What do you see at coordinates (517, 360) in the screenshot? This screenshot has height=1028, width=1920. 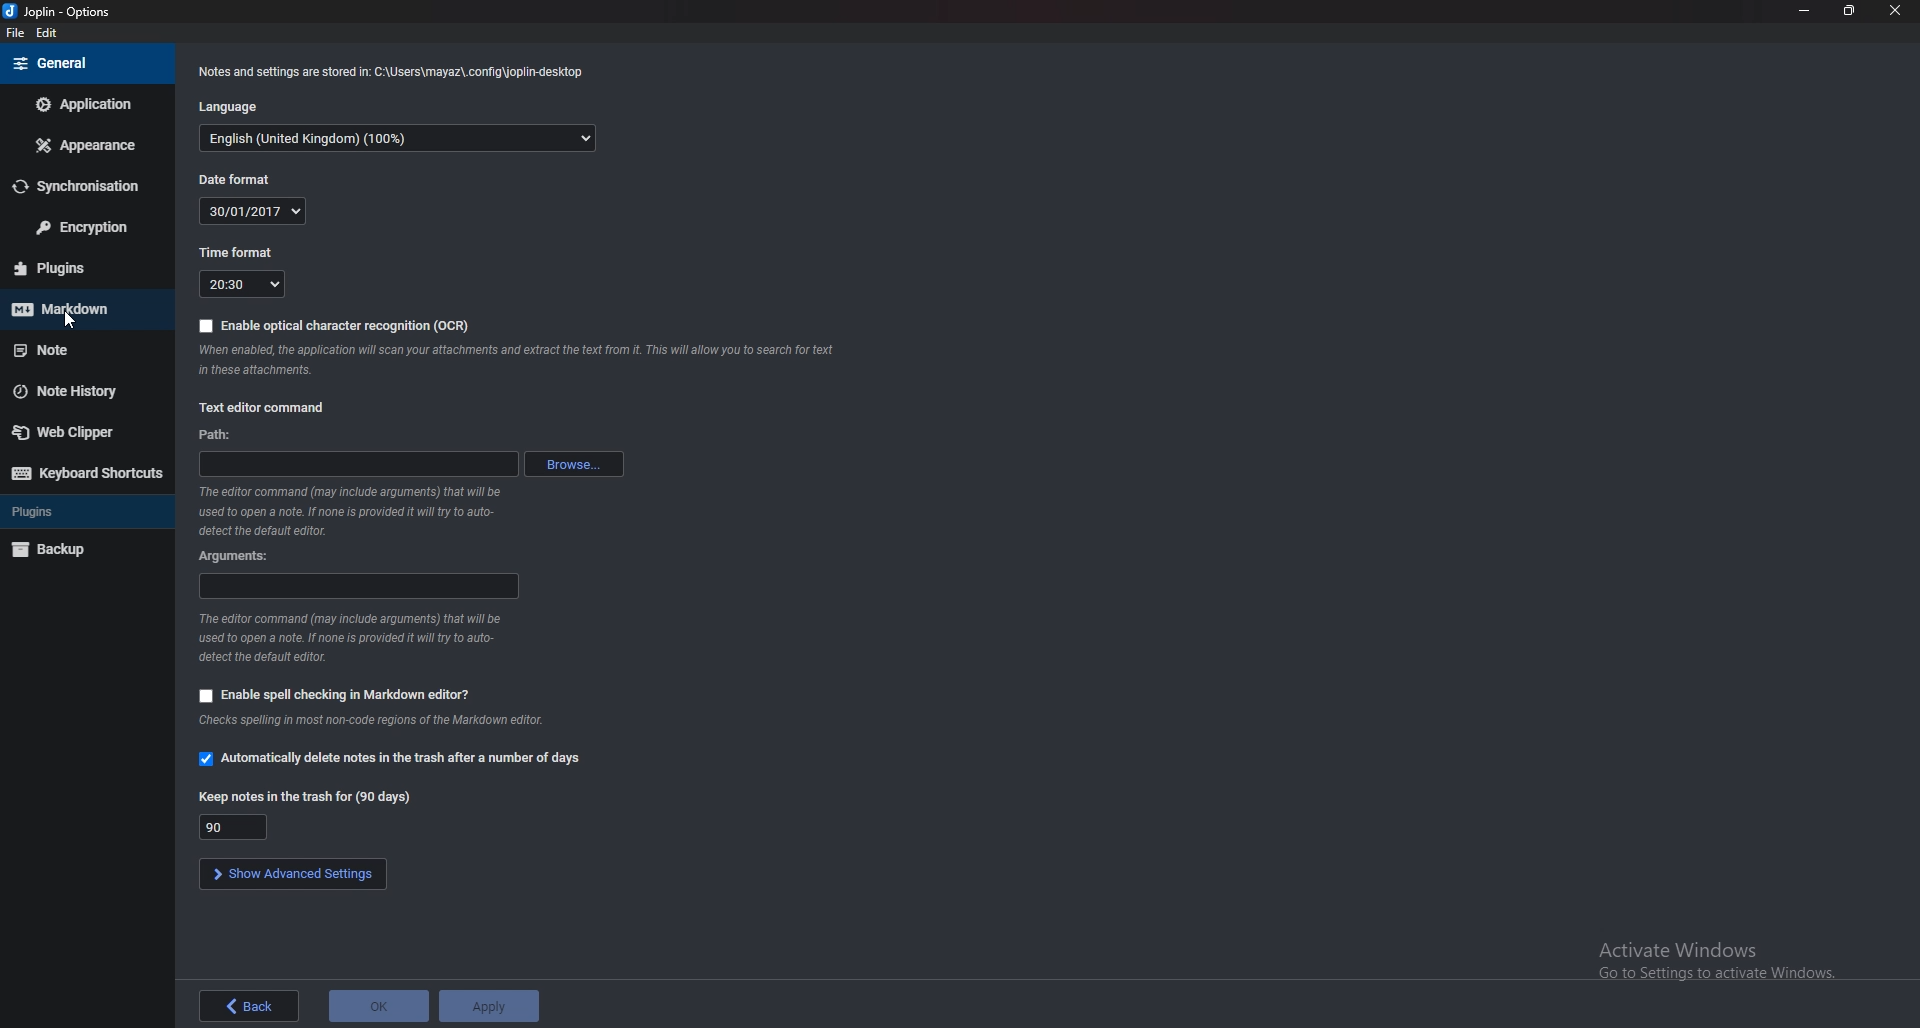 I see `Info` at bounding box center [517, 360].